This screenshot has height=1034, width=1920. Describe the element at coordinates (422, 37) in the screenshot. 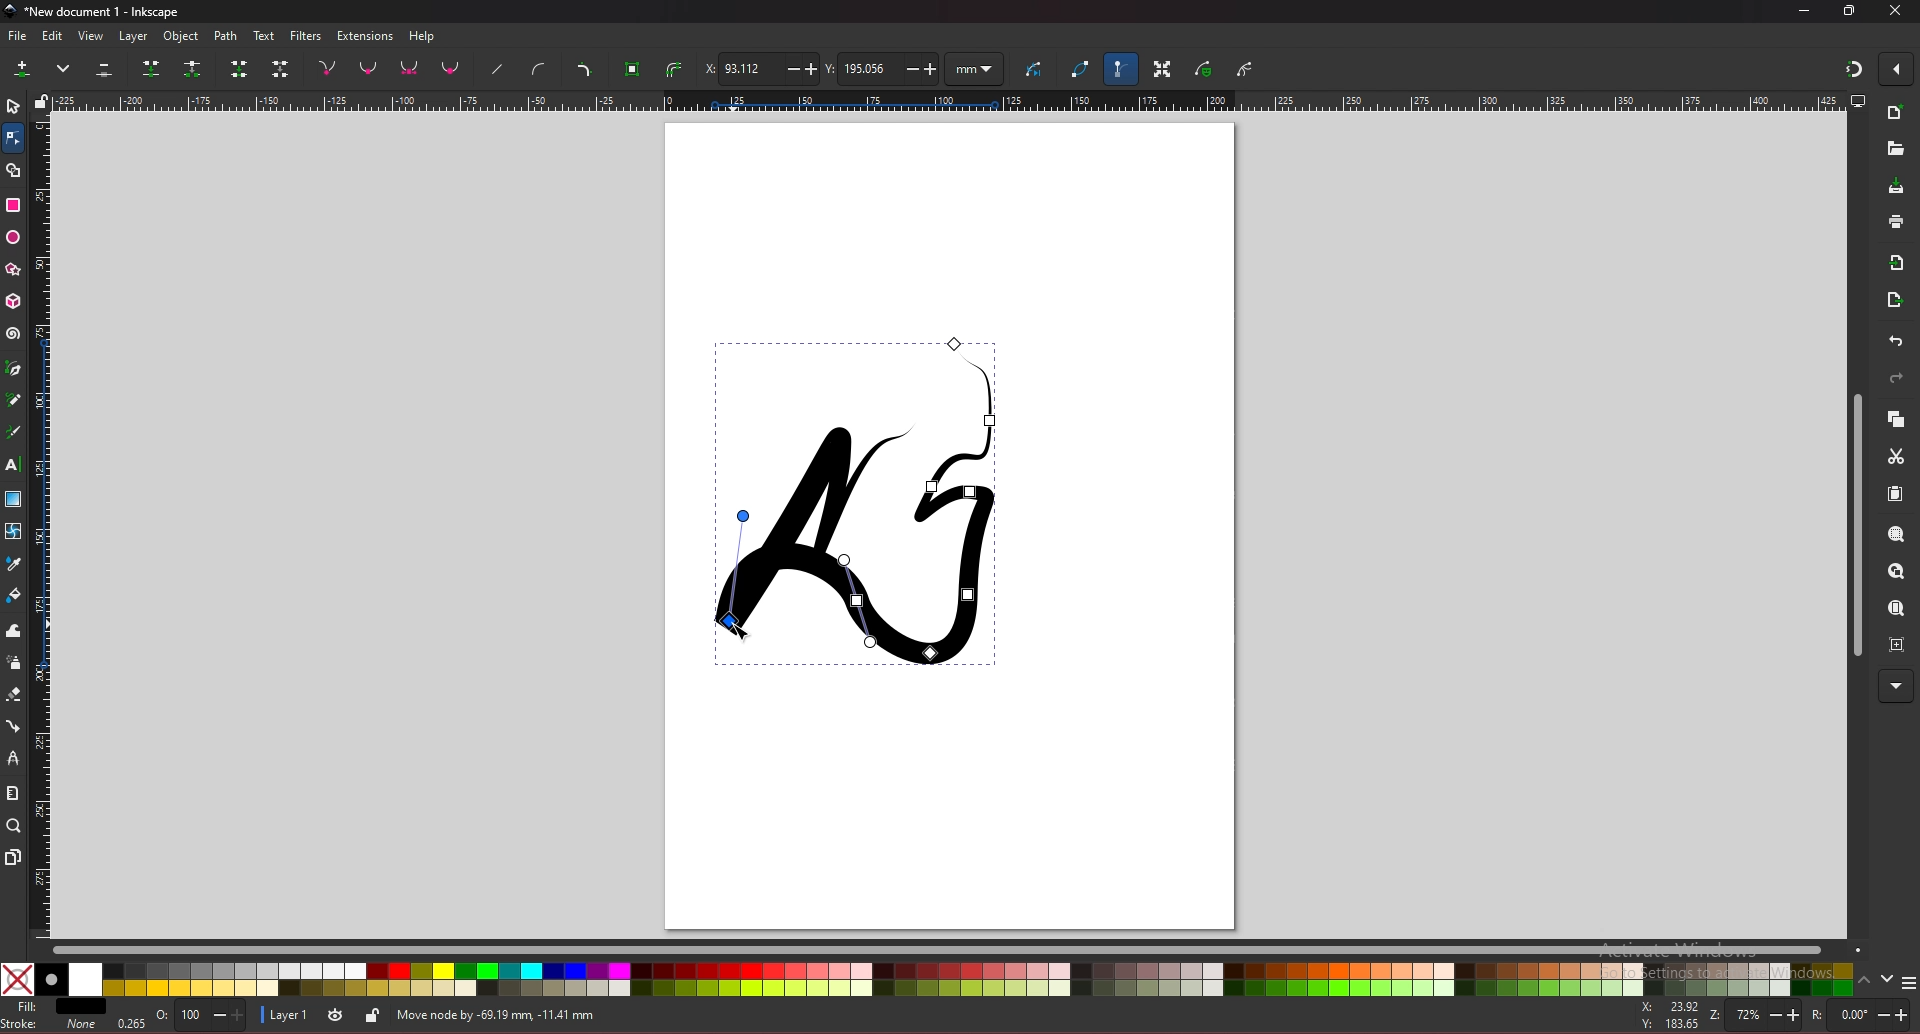

I see `help` at that location.